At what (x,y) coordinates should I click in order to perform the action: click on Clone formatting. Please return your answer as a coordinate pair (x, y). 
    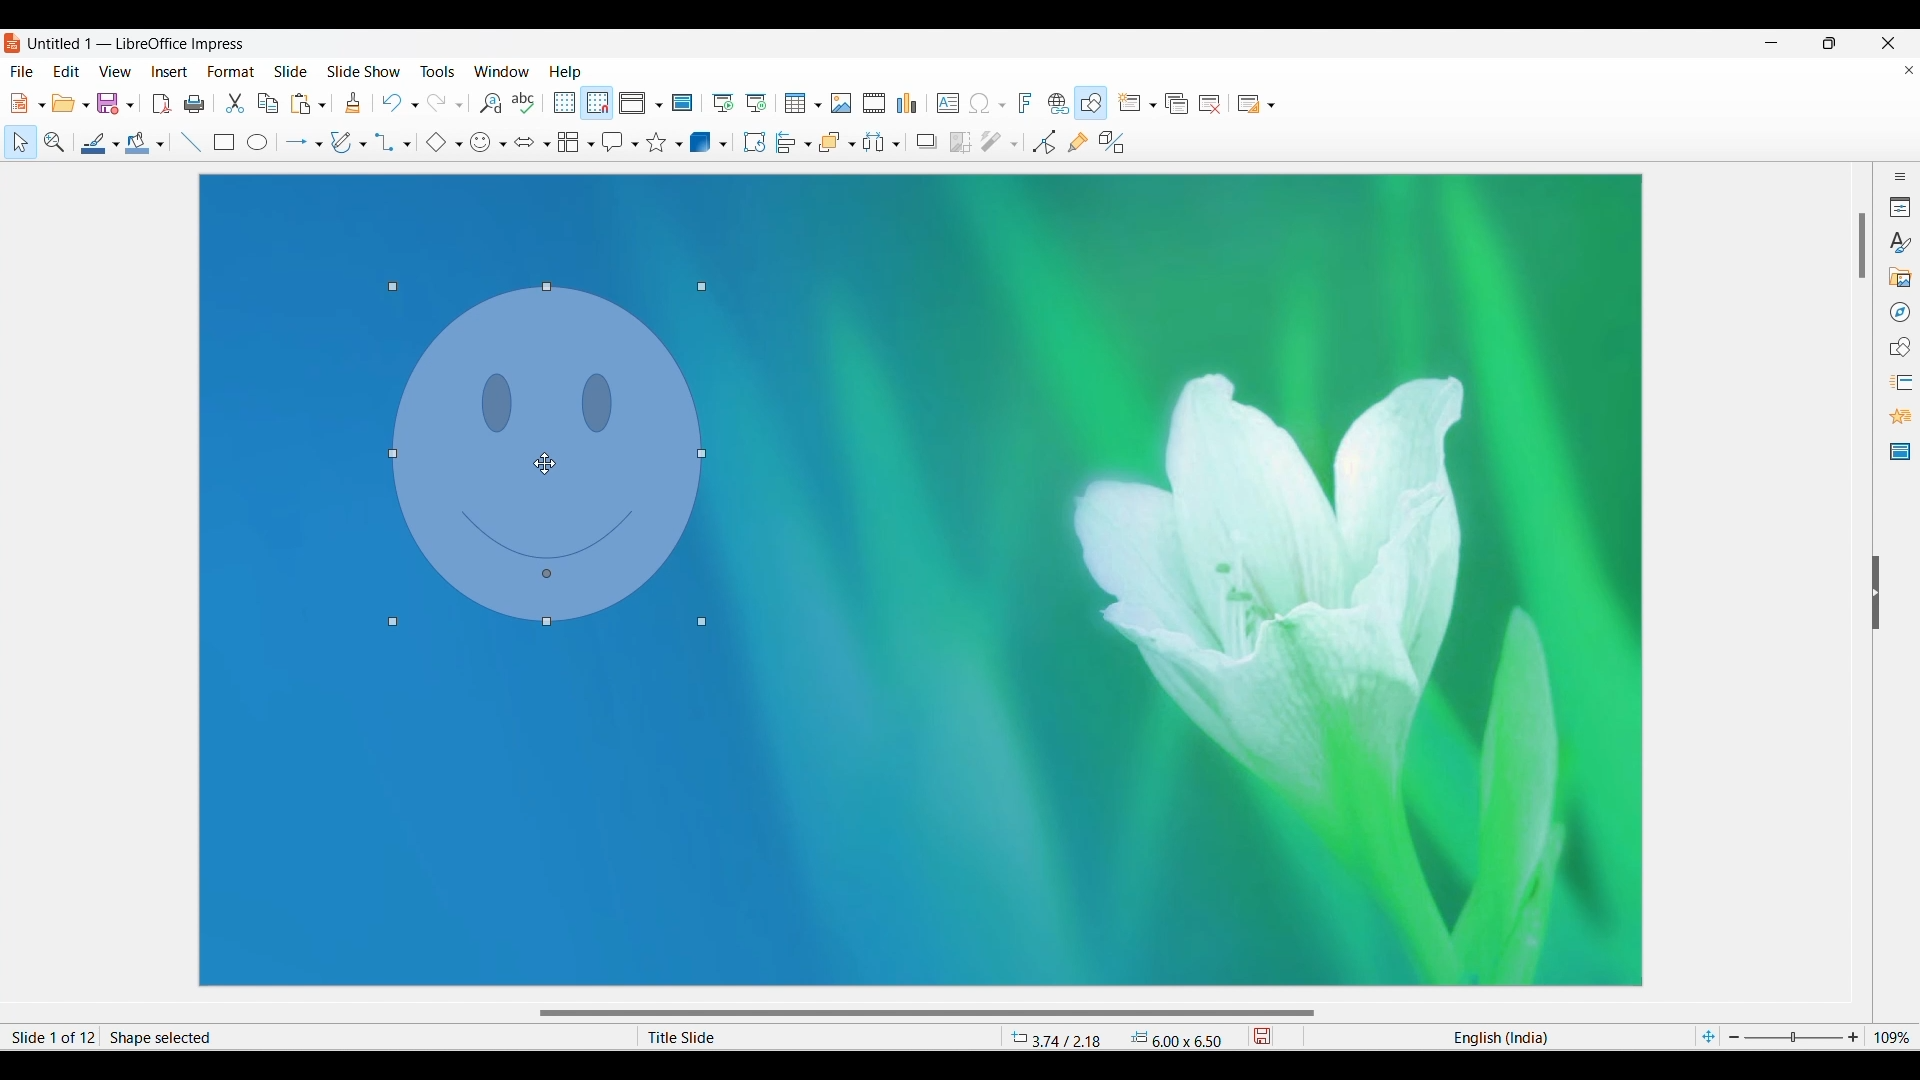
    Looking at the image, I should click on (353, 102).